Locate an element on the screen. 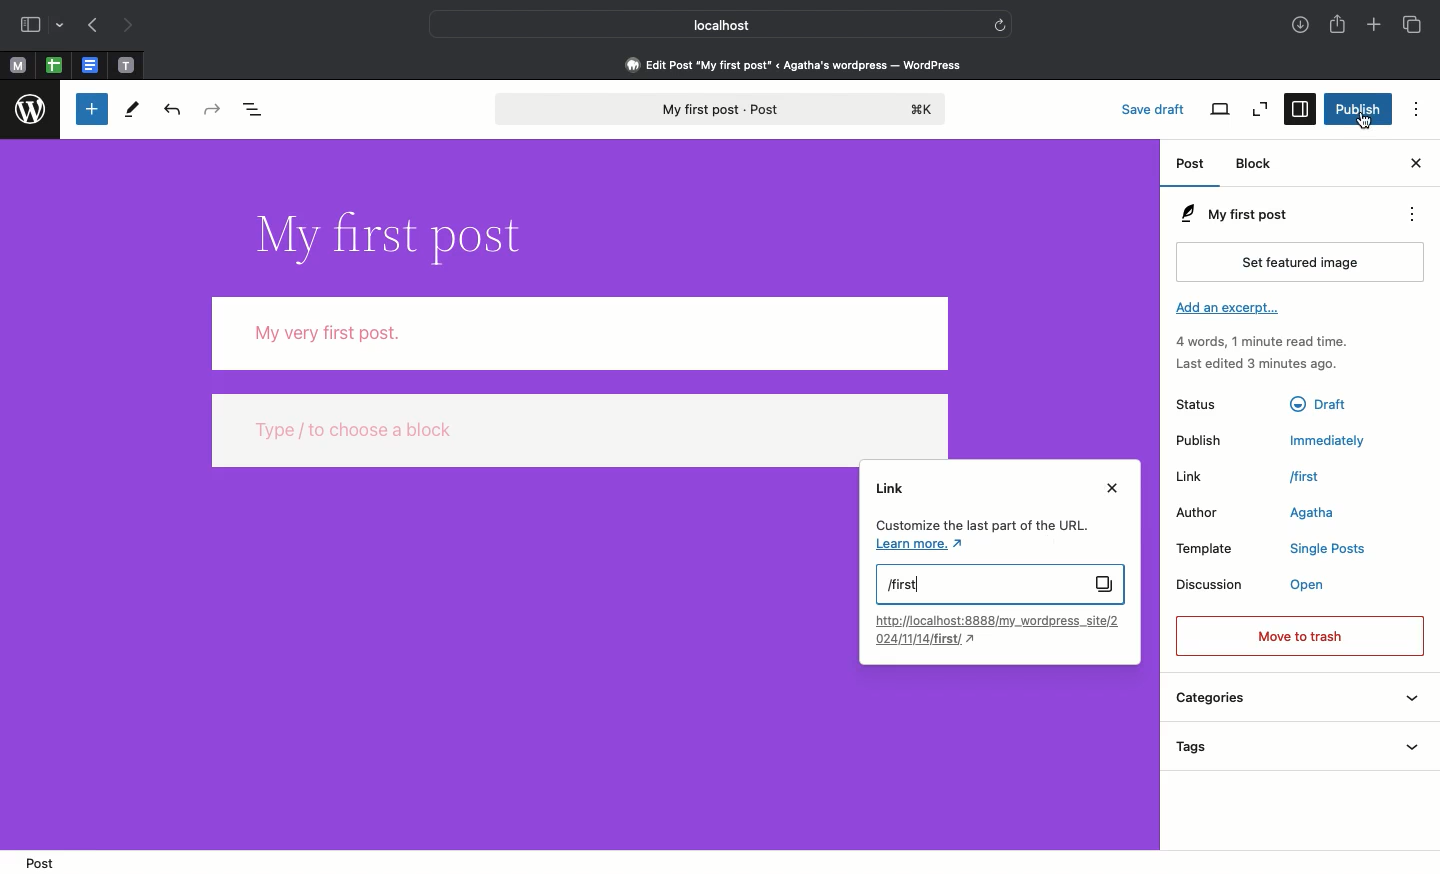  Customize the last part of the URL is located at coordinates (979, 536).